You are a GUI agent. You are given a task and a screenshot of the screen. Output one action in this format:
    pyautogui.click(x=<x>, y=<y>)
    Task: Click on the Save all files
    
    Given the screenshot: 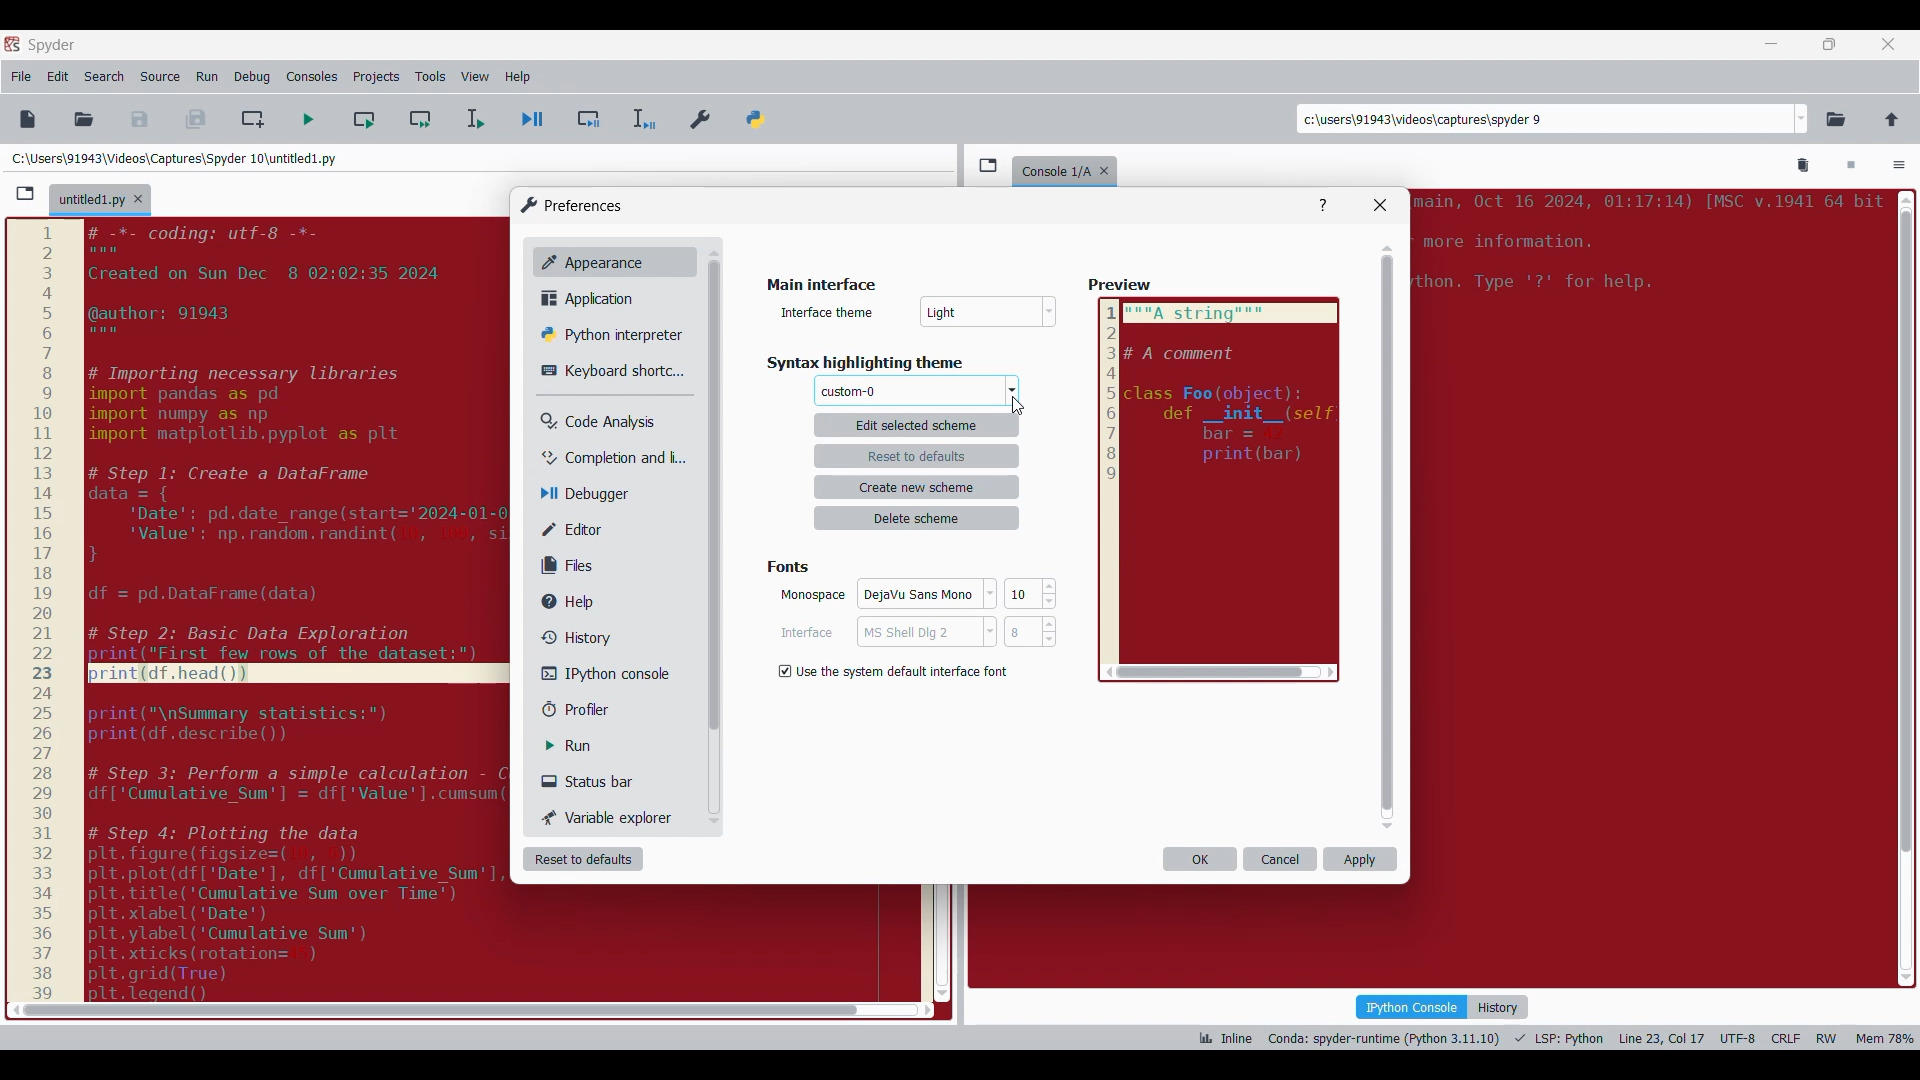 What is the action you would take?
    pyautogui.click(x=195, y=119)
    